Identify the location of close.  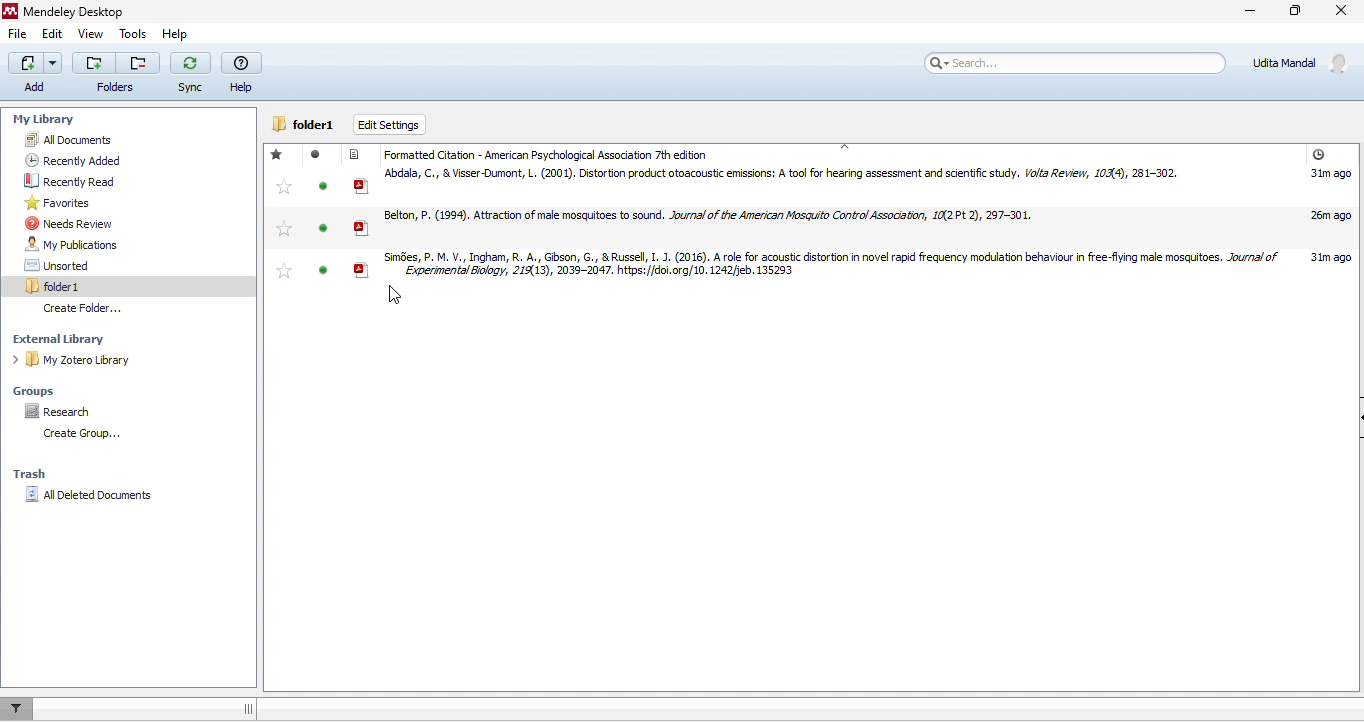
(1344, 13).